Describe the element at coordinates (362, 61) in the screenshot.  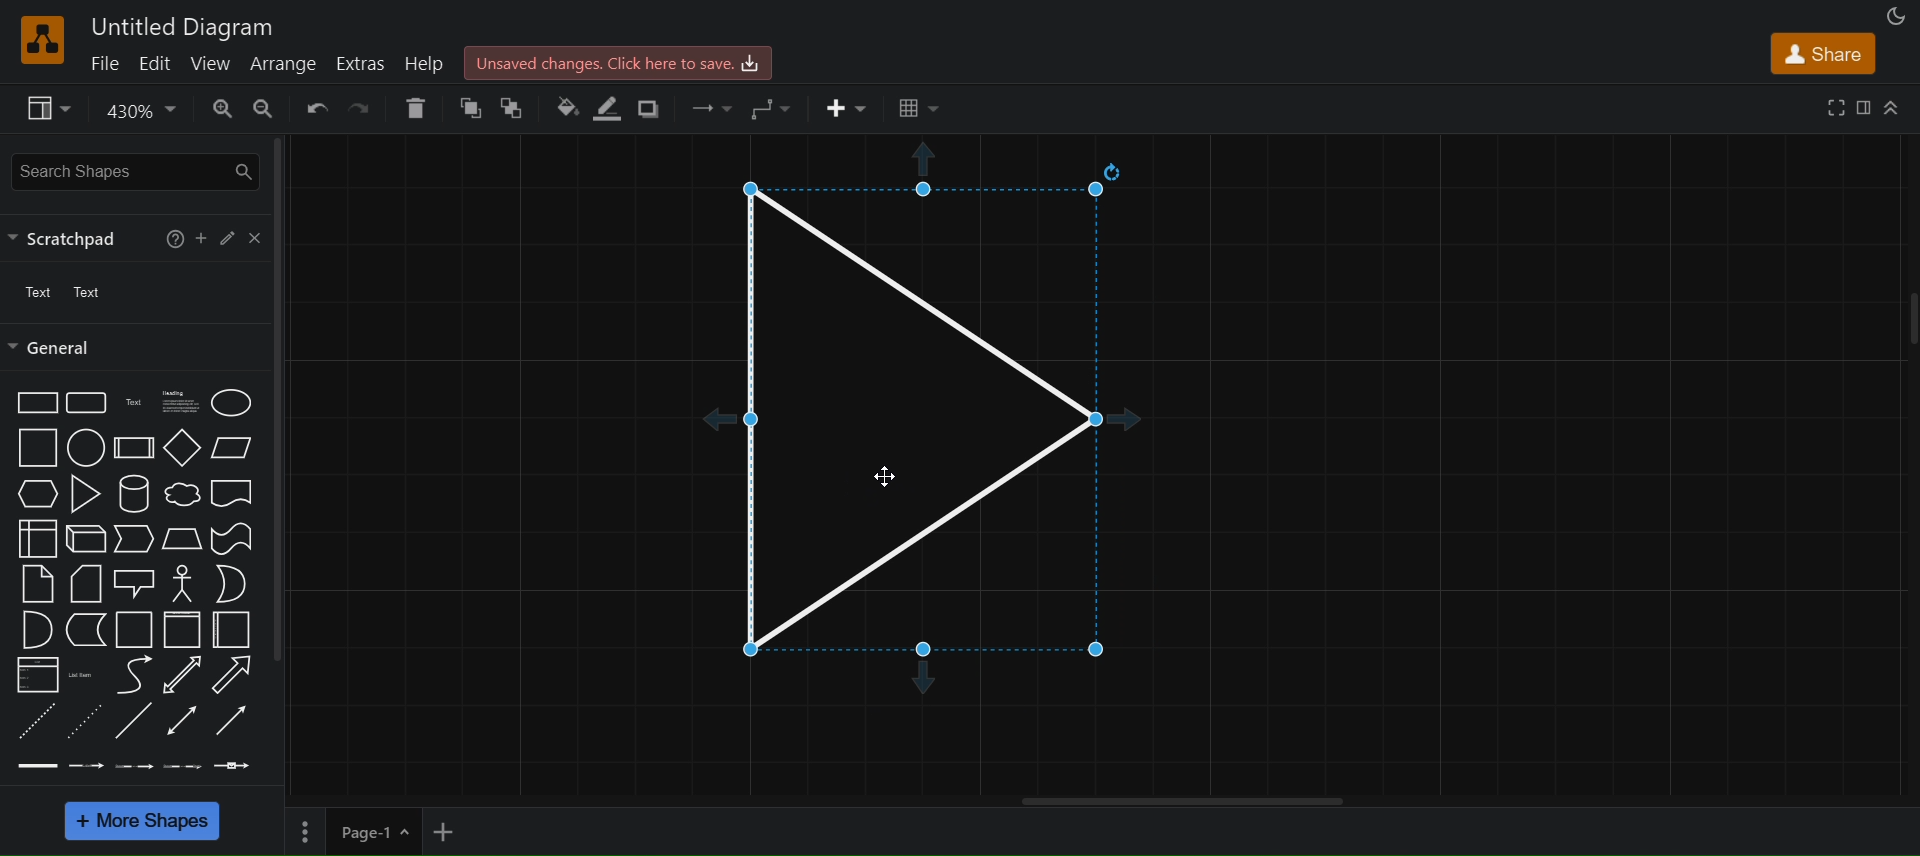
I see `extras` at that location.